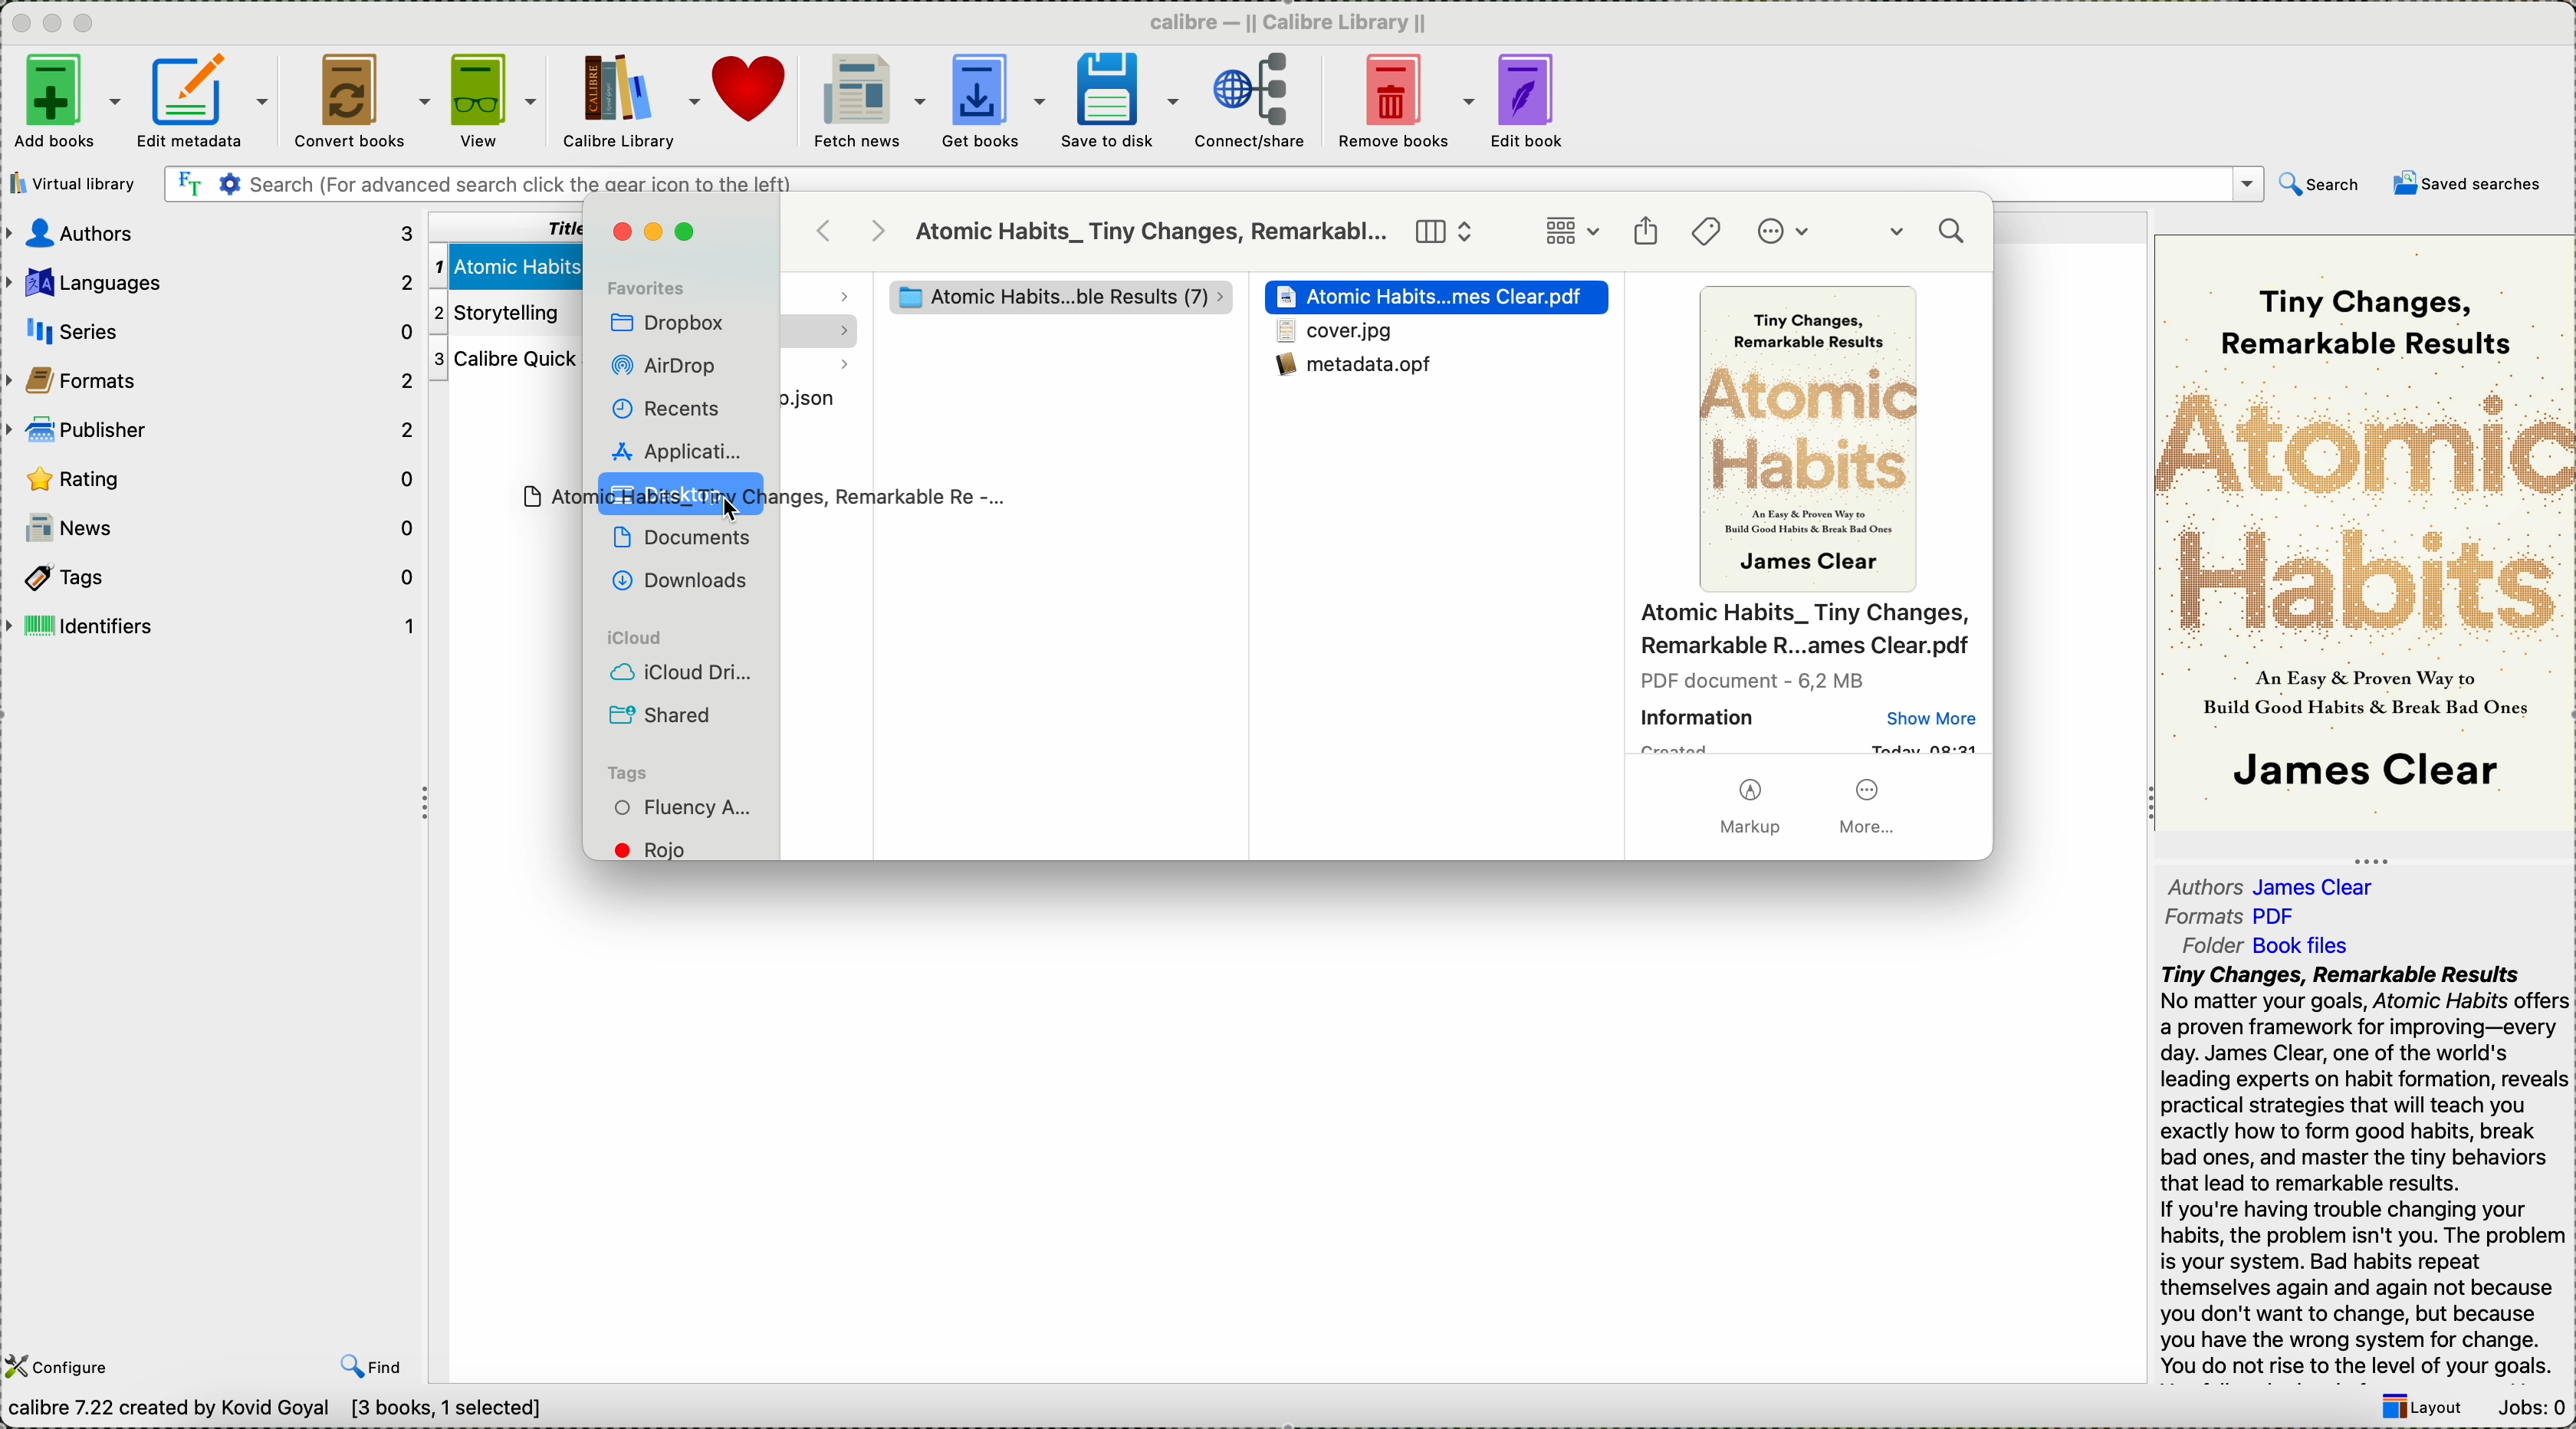 The width and height of the screenshot is (2576, 1429). I want to click on calibre library, so click(631, 104).